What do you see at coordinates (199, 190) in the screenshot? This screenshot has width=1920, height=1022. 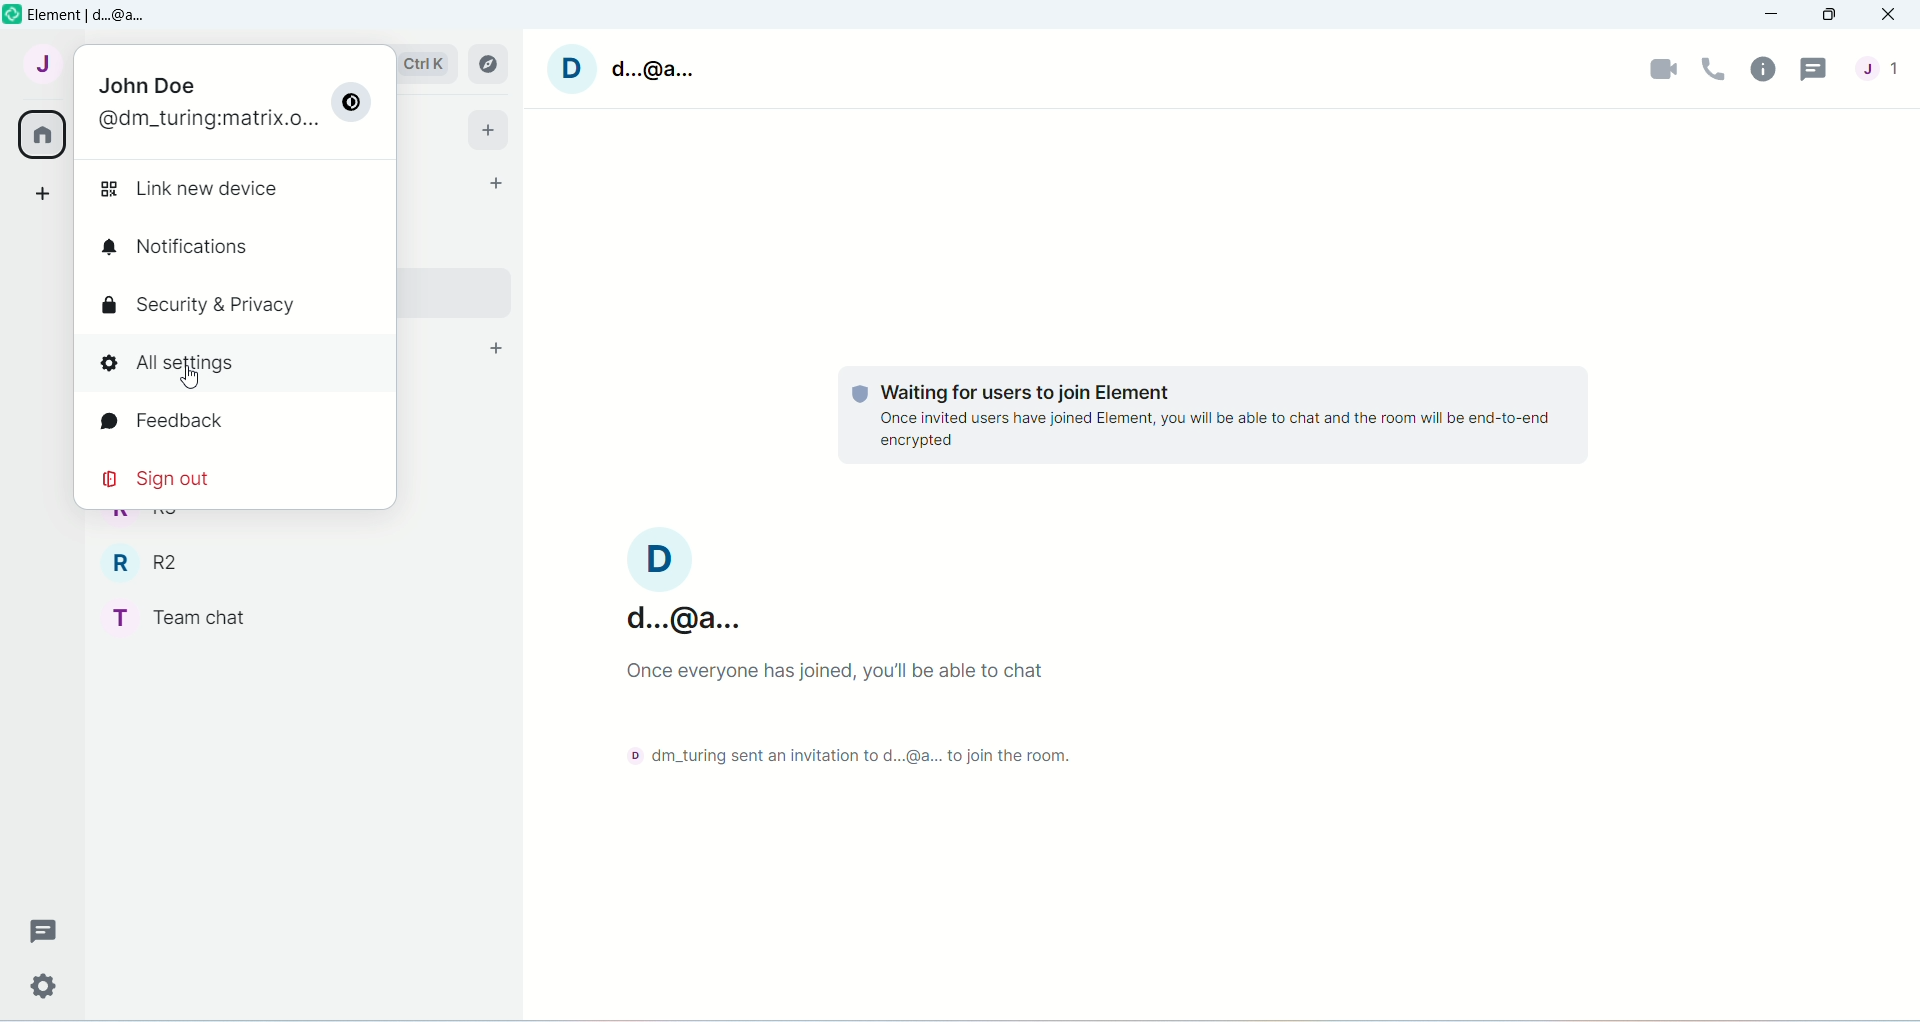 I see `Link new device` at bounding box center [199, 190].